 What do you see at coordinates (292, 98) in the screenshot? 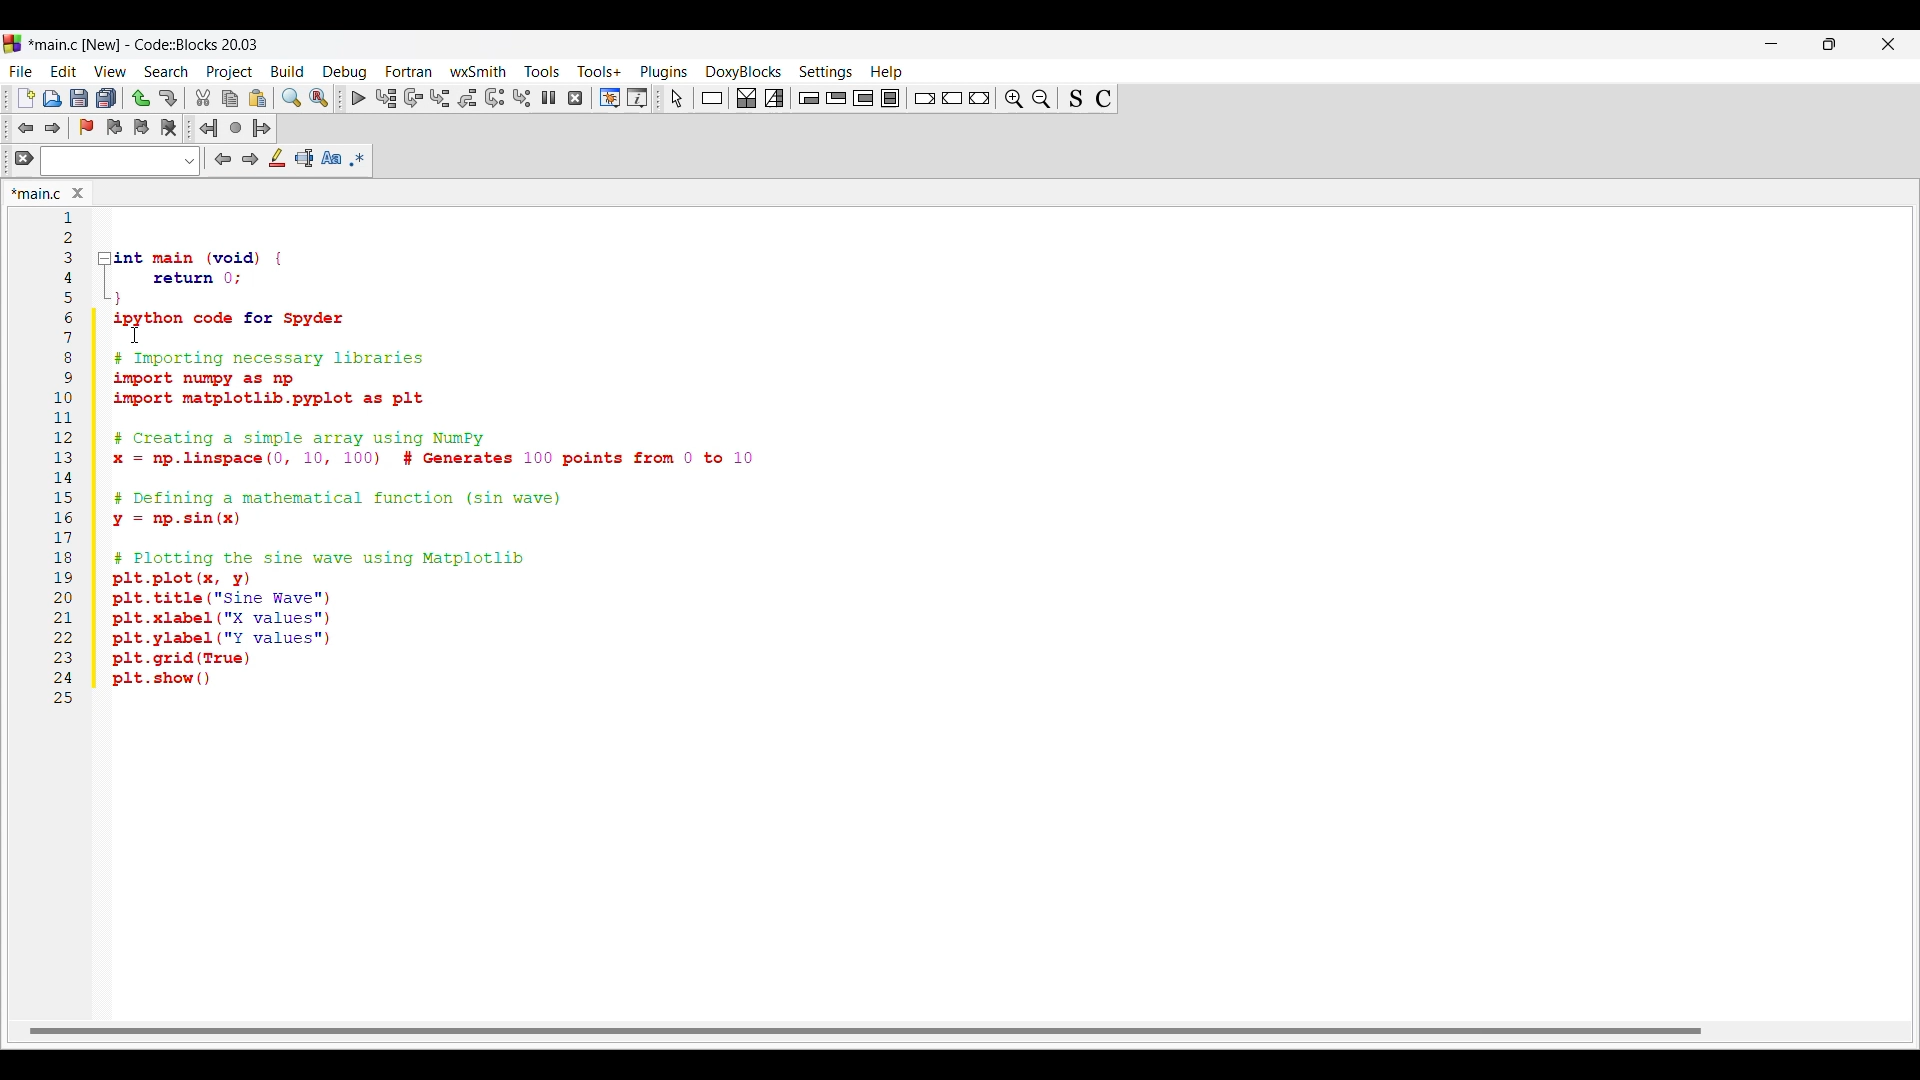
I see `Find` at bounding box center [292, 98].